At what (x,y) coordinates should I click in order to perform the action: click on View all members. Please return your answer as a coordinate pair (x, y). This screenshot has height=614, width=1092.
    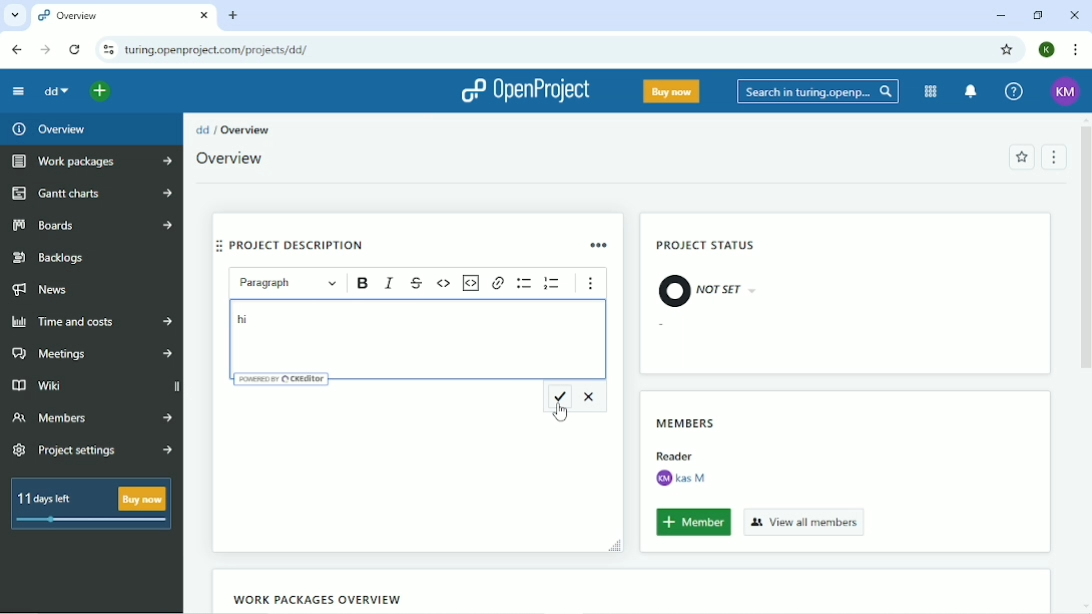
    Looking at the image, I should click on (805, 521).